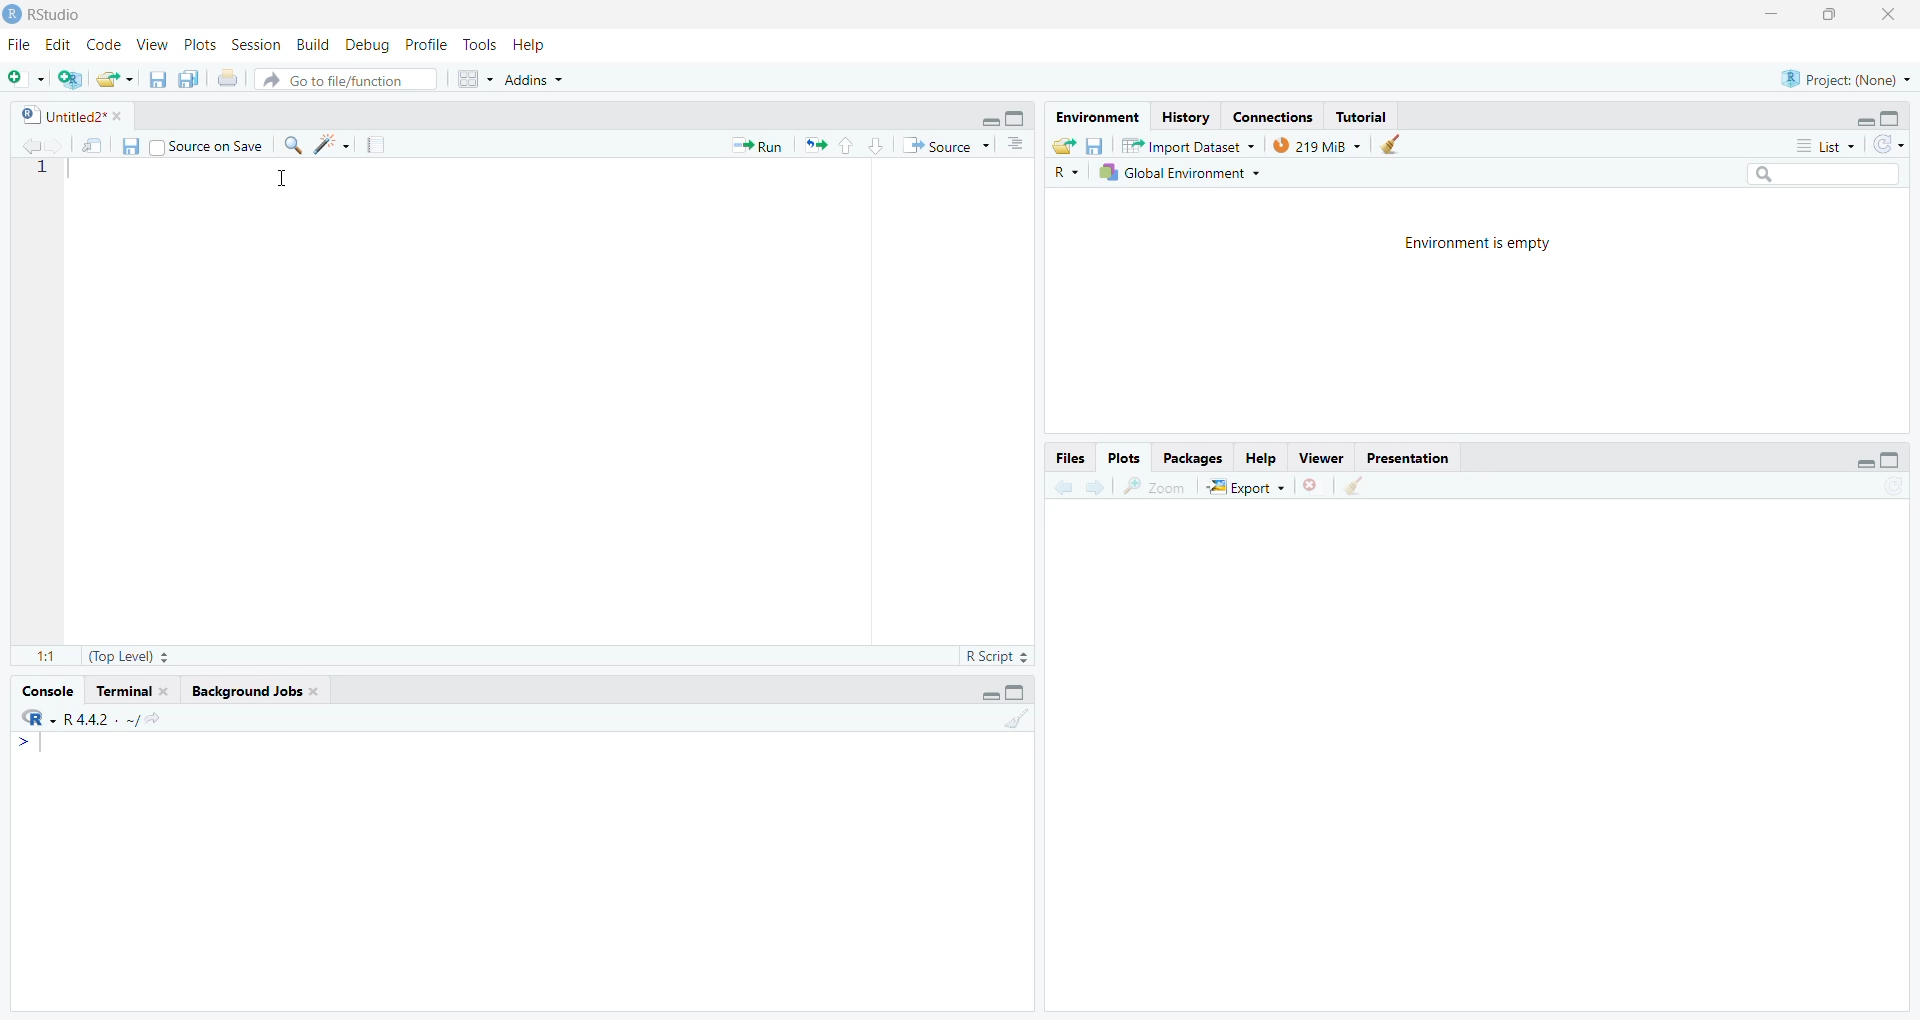  Describe the element at coordinates (26, 147) in the screenshot. I see `Go to previous source location` at that location.